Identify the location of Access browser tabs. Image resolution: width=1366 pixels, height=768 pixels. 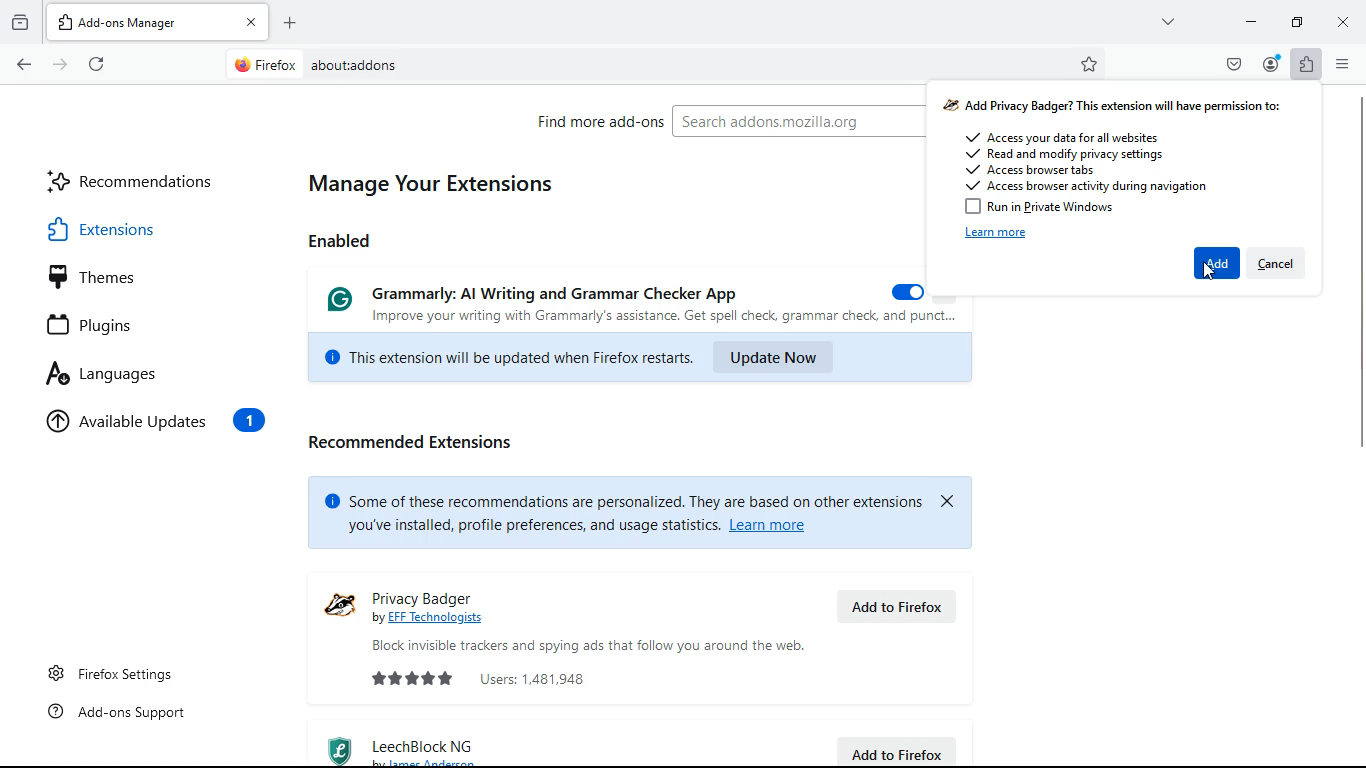
(1036, 169).